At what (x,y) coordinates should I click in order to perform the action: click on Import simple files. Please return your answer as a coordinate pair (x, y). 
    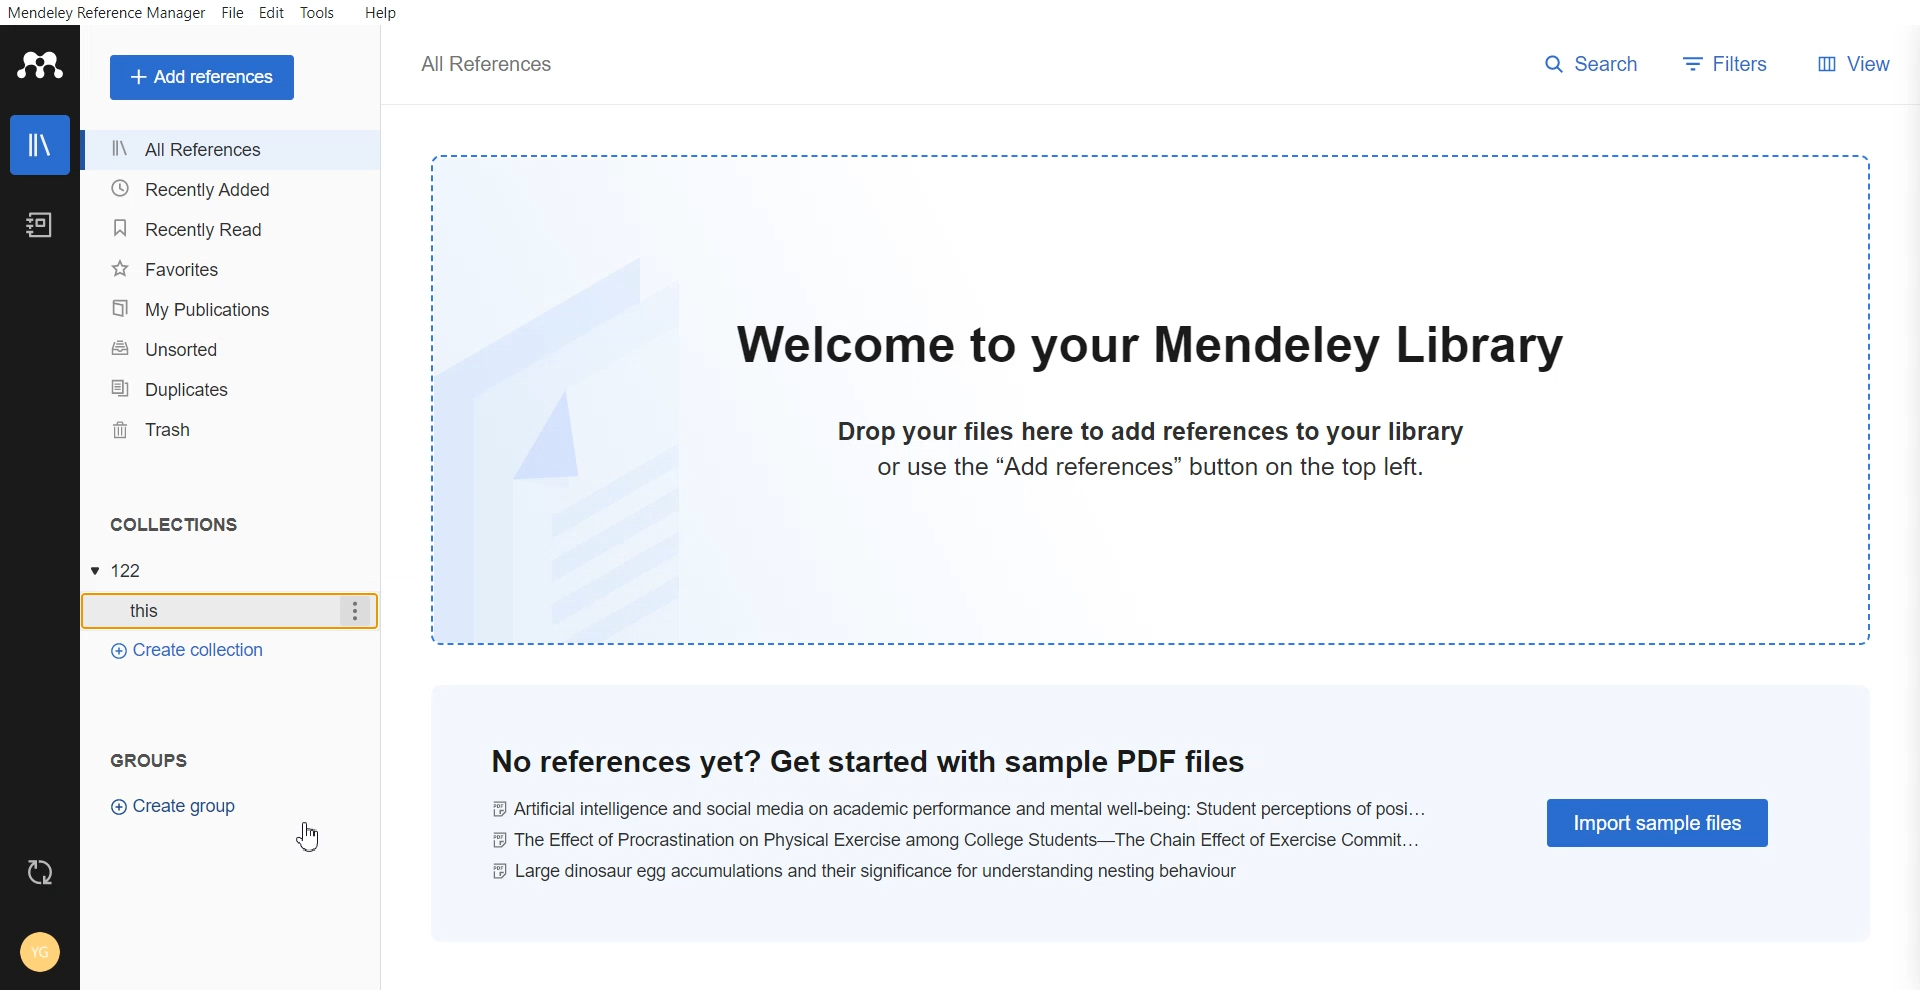
    Looking at the image, I should click on (1660, 821).